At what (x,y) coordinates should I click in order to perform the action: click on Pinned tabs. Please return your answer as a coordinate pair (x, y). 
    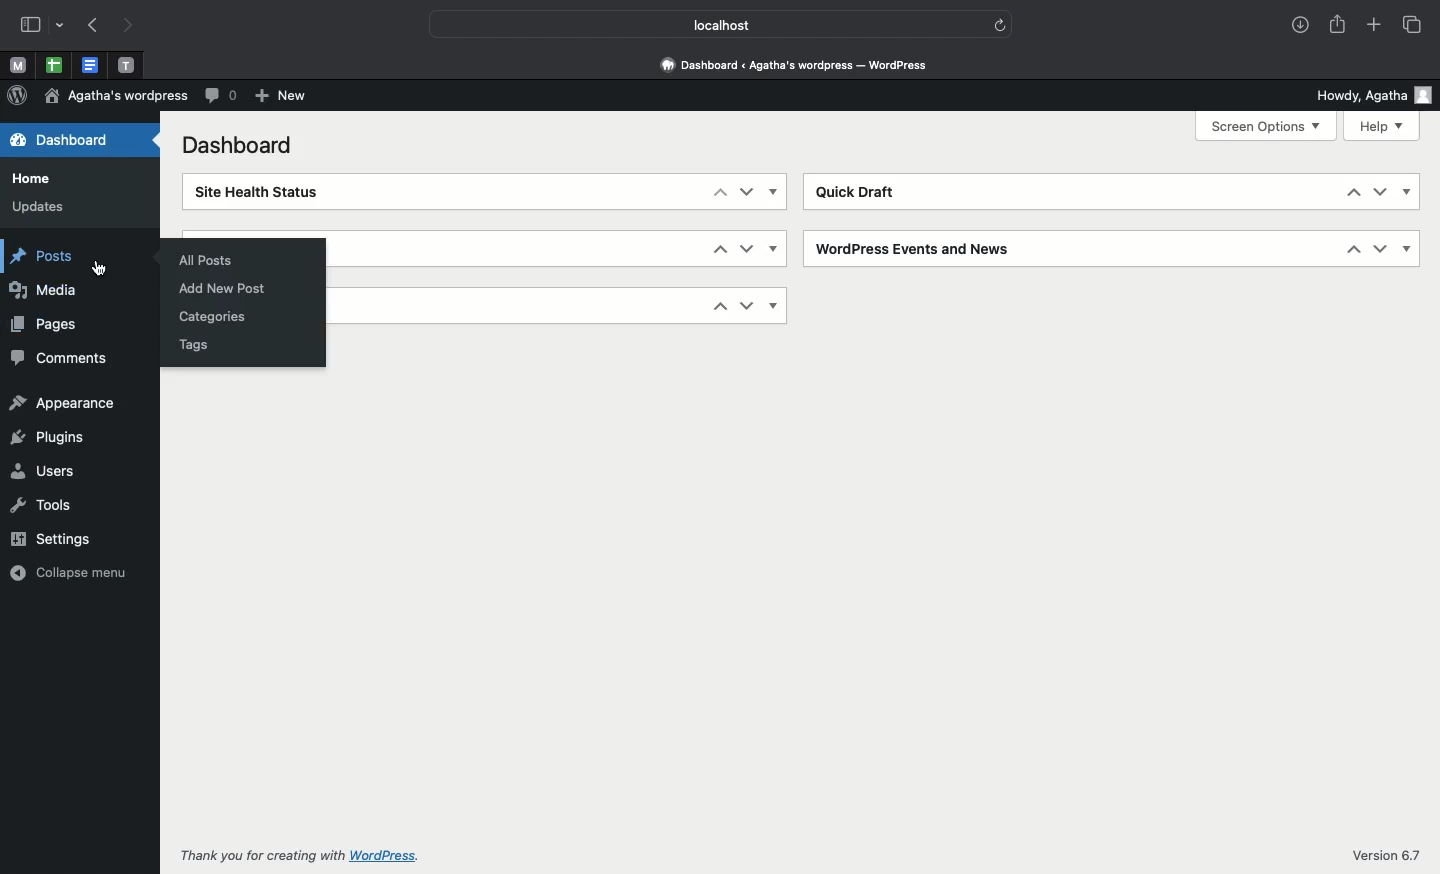
    Looking at the image, I should click on (91, 65).